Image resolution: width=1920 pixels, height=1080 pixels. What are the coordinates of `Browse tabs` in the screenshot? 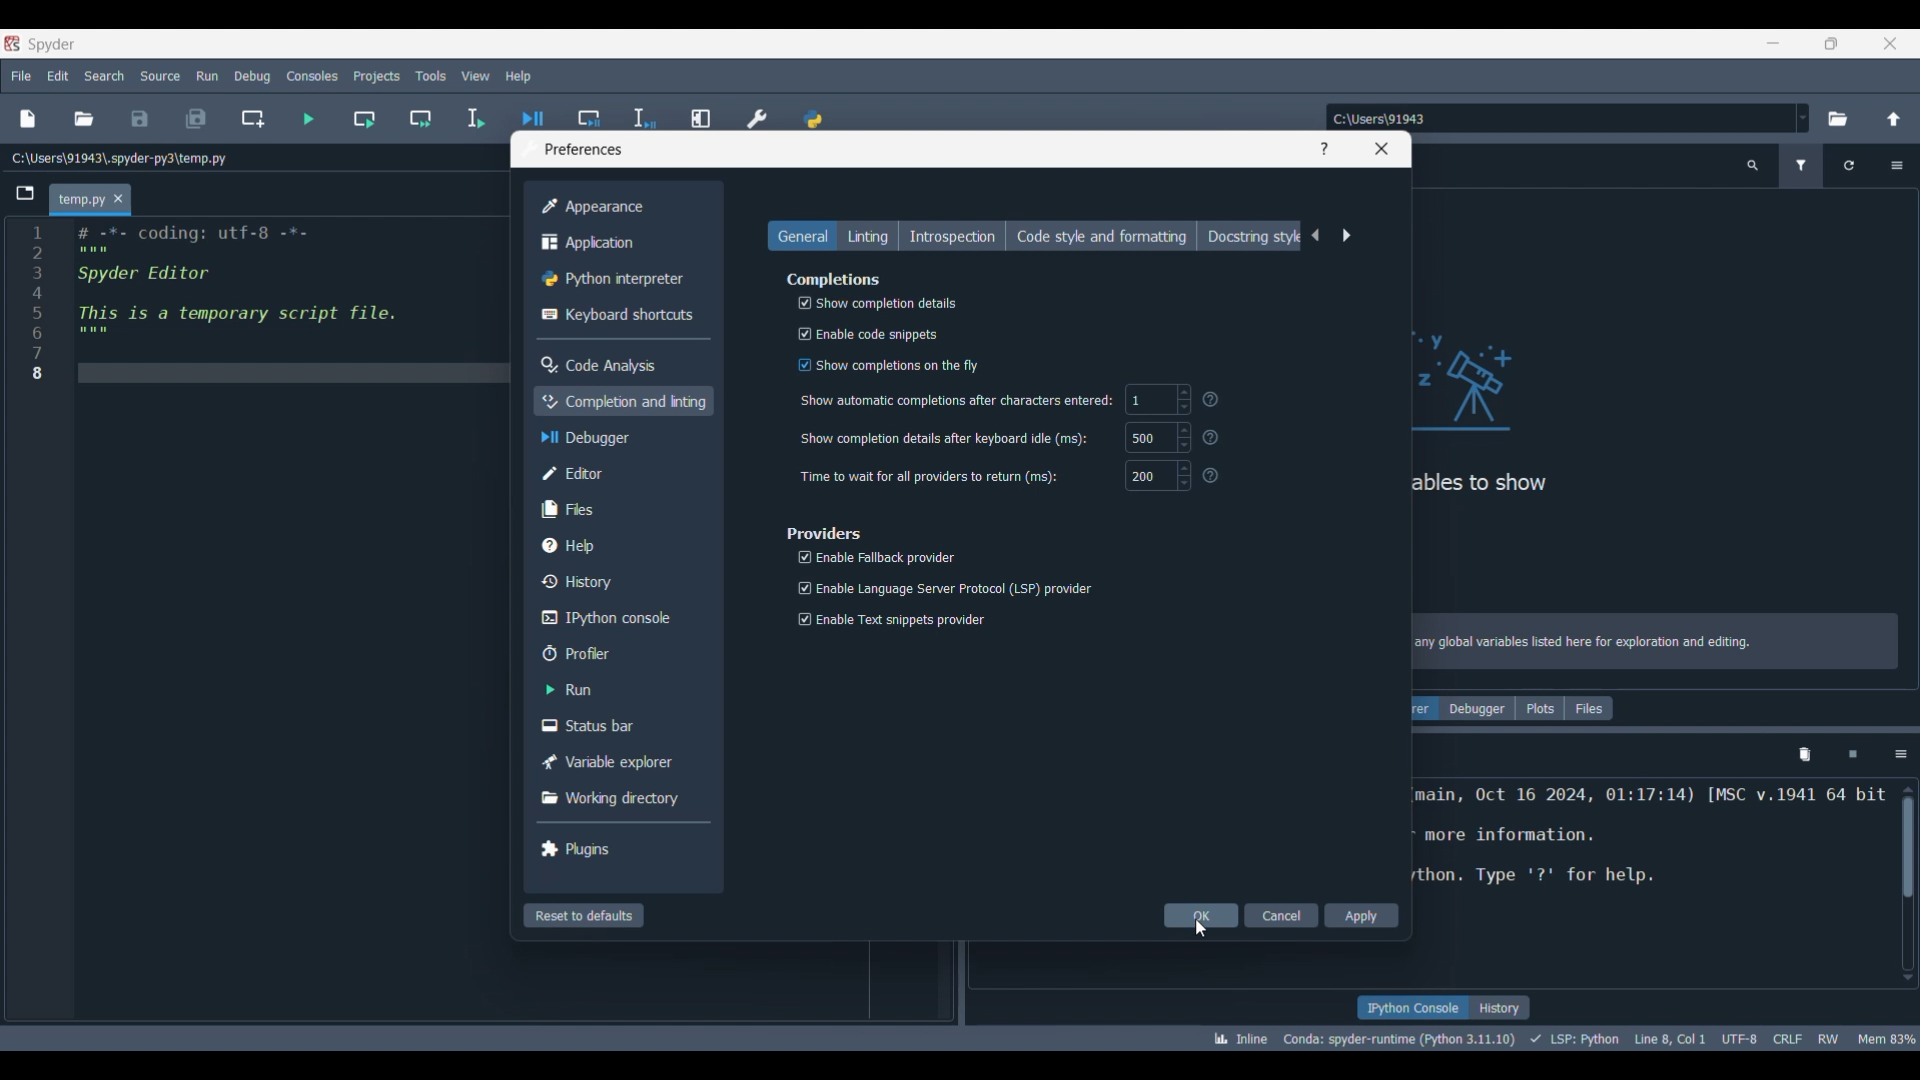 It's located at (25, 193).